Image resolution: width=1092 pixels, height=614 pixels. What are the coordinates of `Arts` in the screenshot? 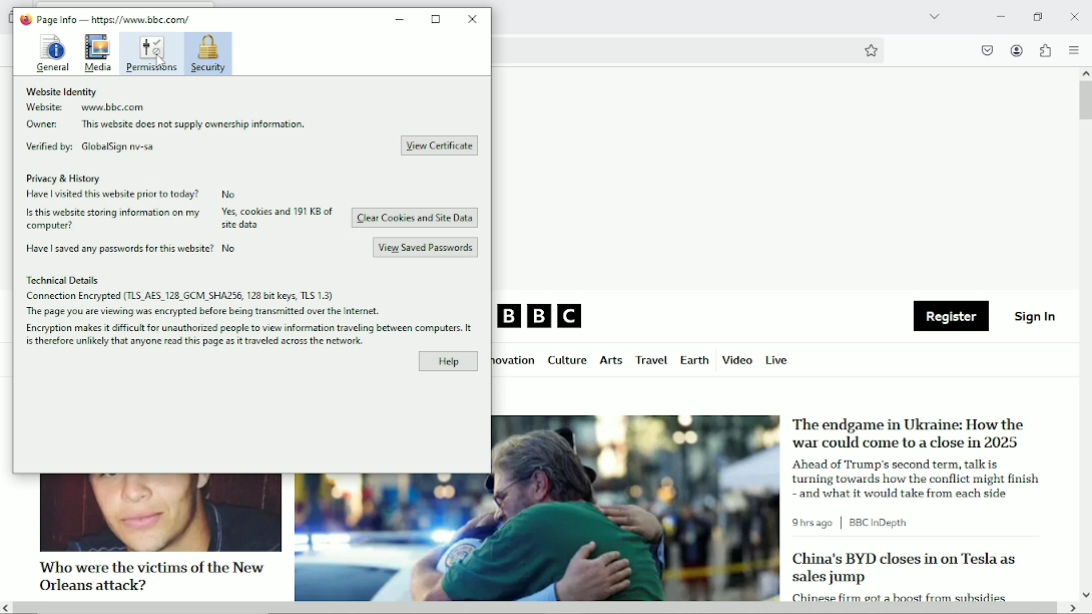 It's located at (610, 362).